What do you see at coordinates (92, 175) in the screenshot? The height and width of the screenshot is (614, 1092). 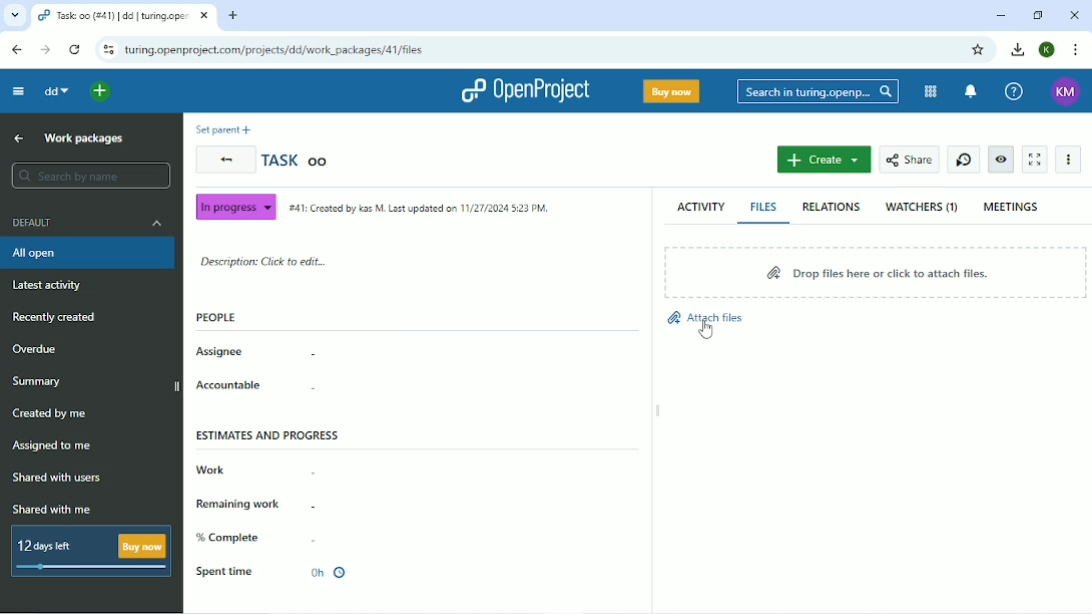 I see `Search y name` at bounding box center [92, 175].